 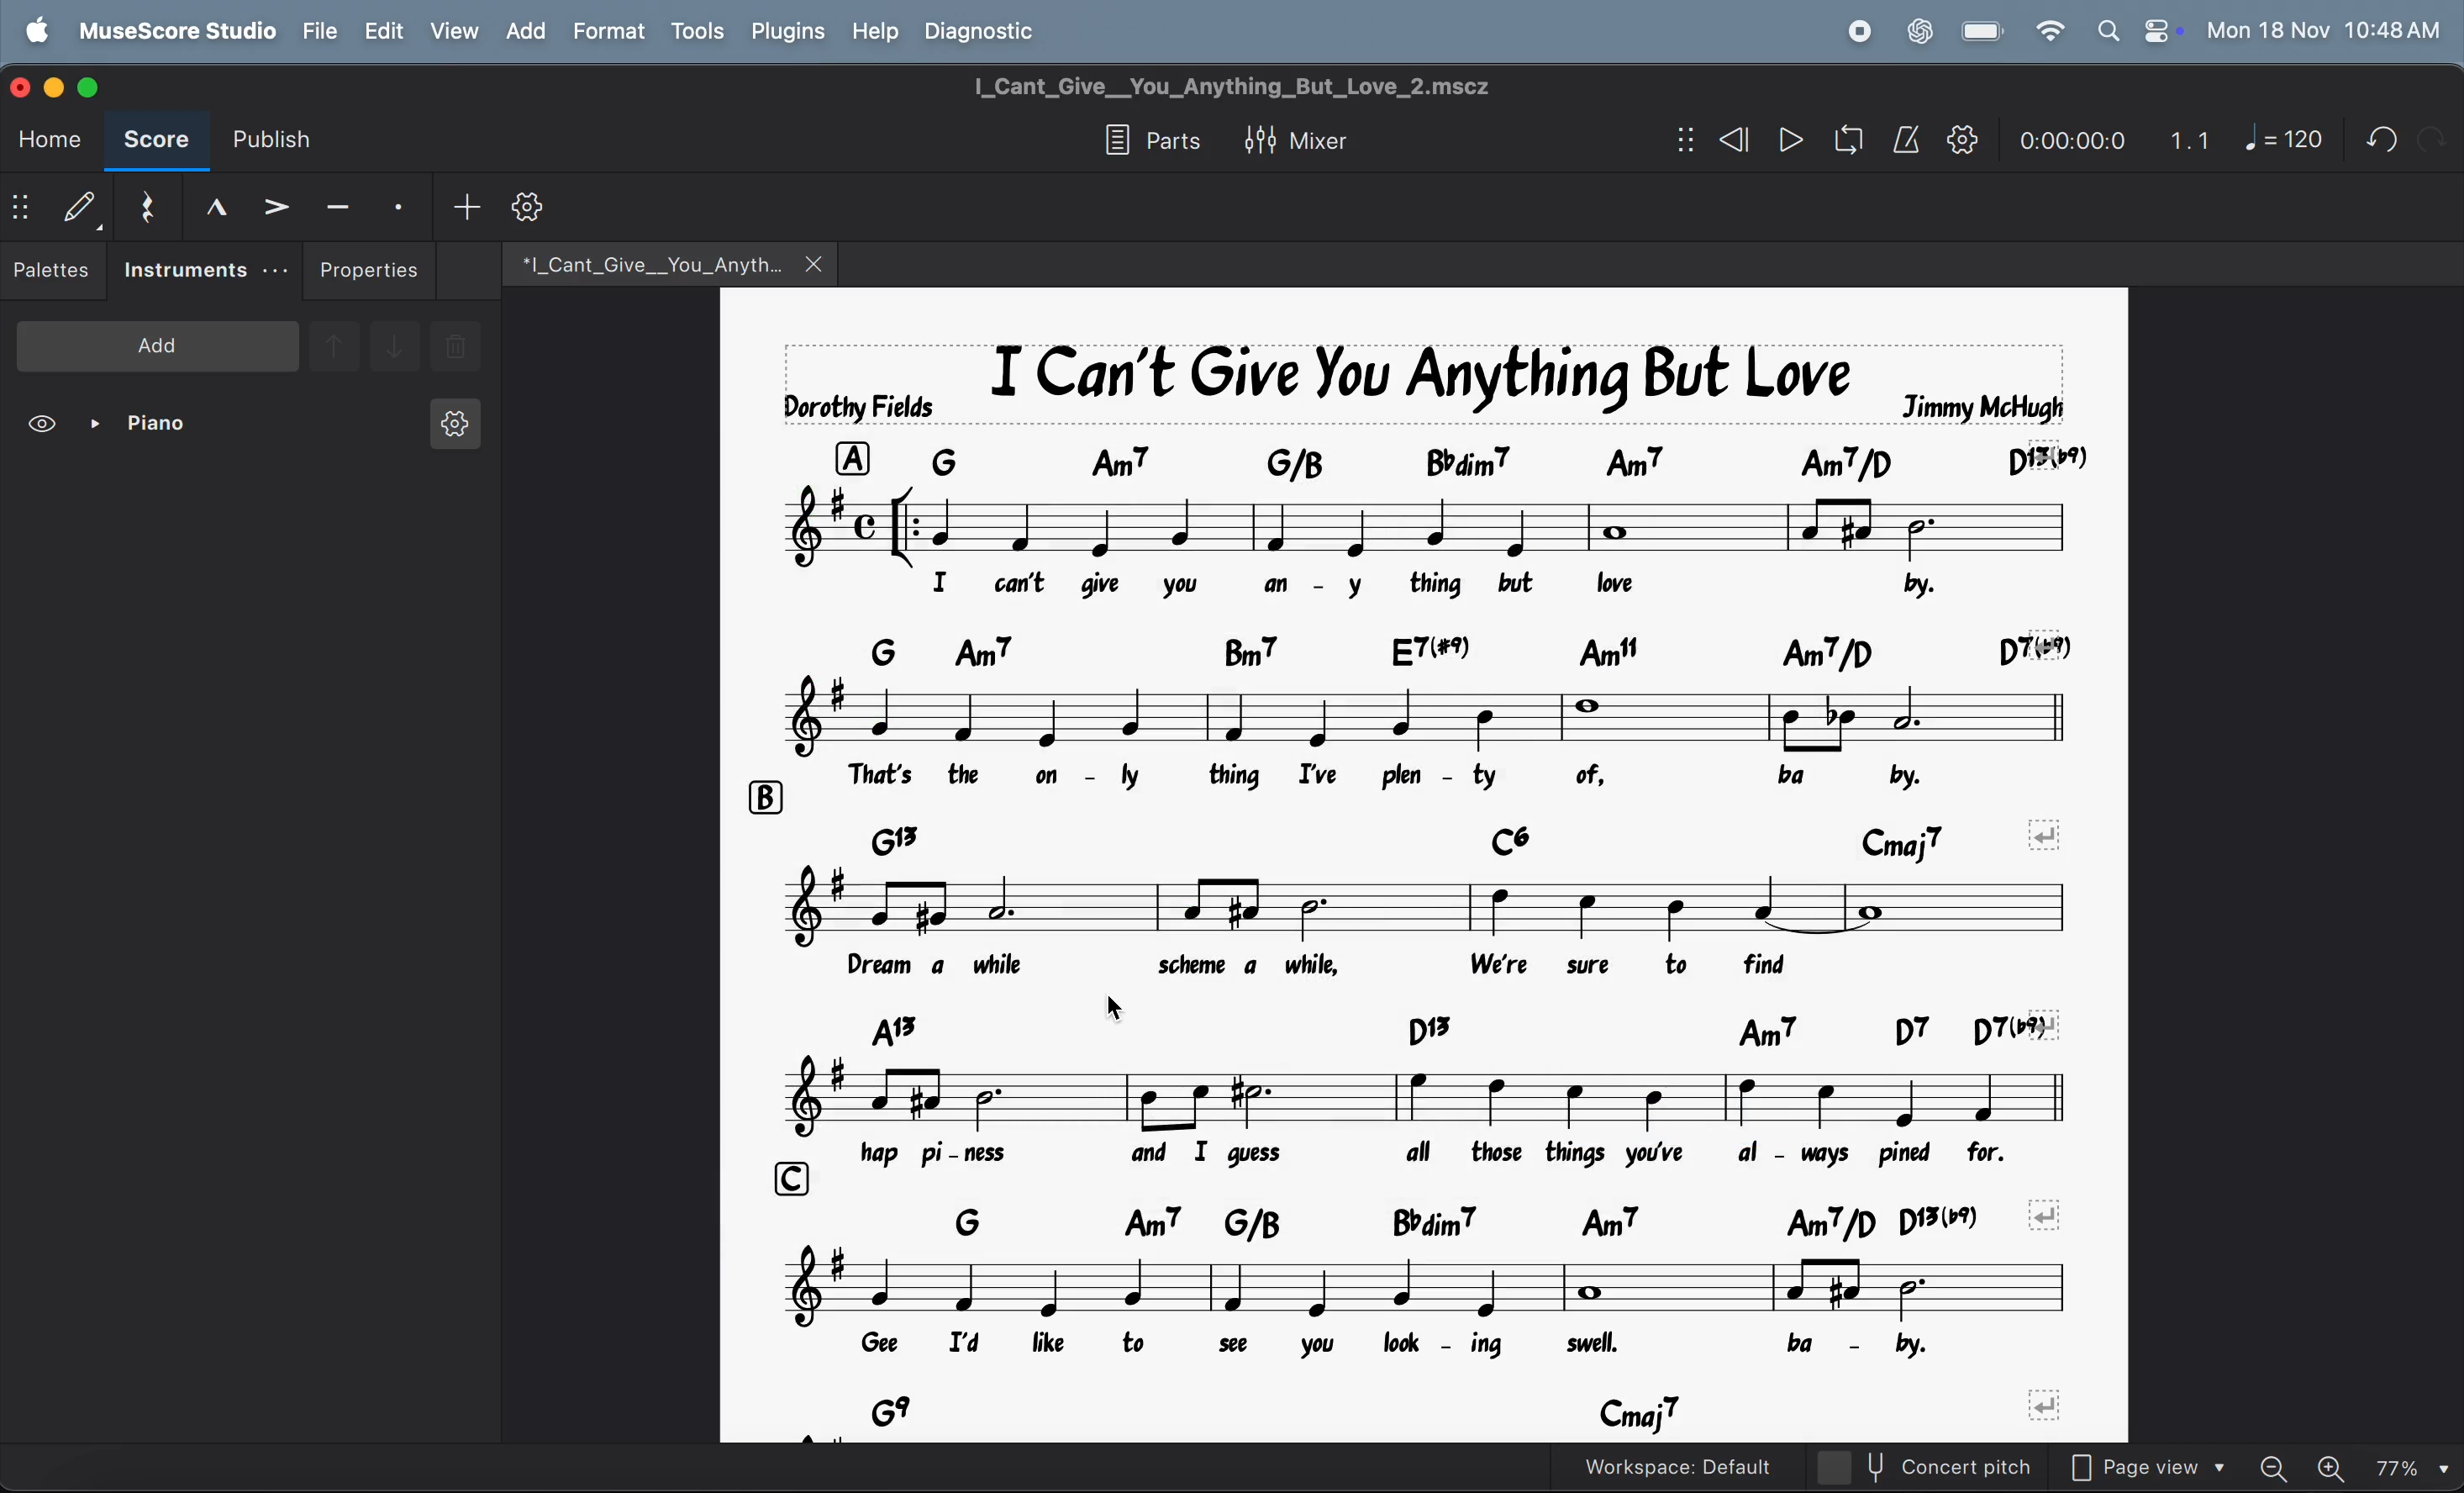 I want to click on rows, so click(x=851, y=449).